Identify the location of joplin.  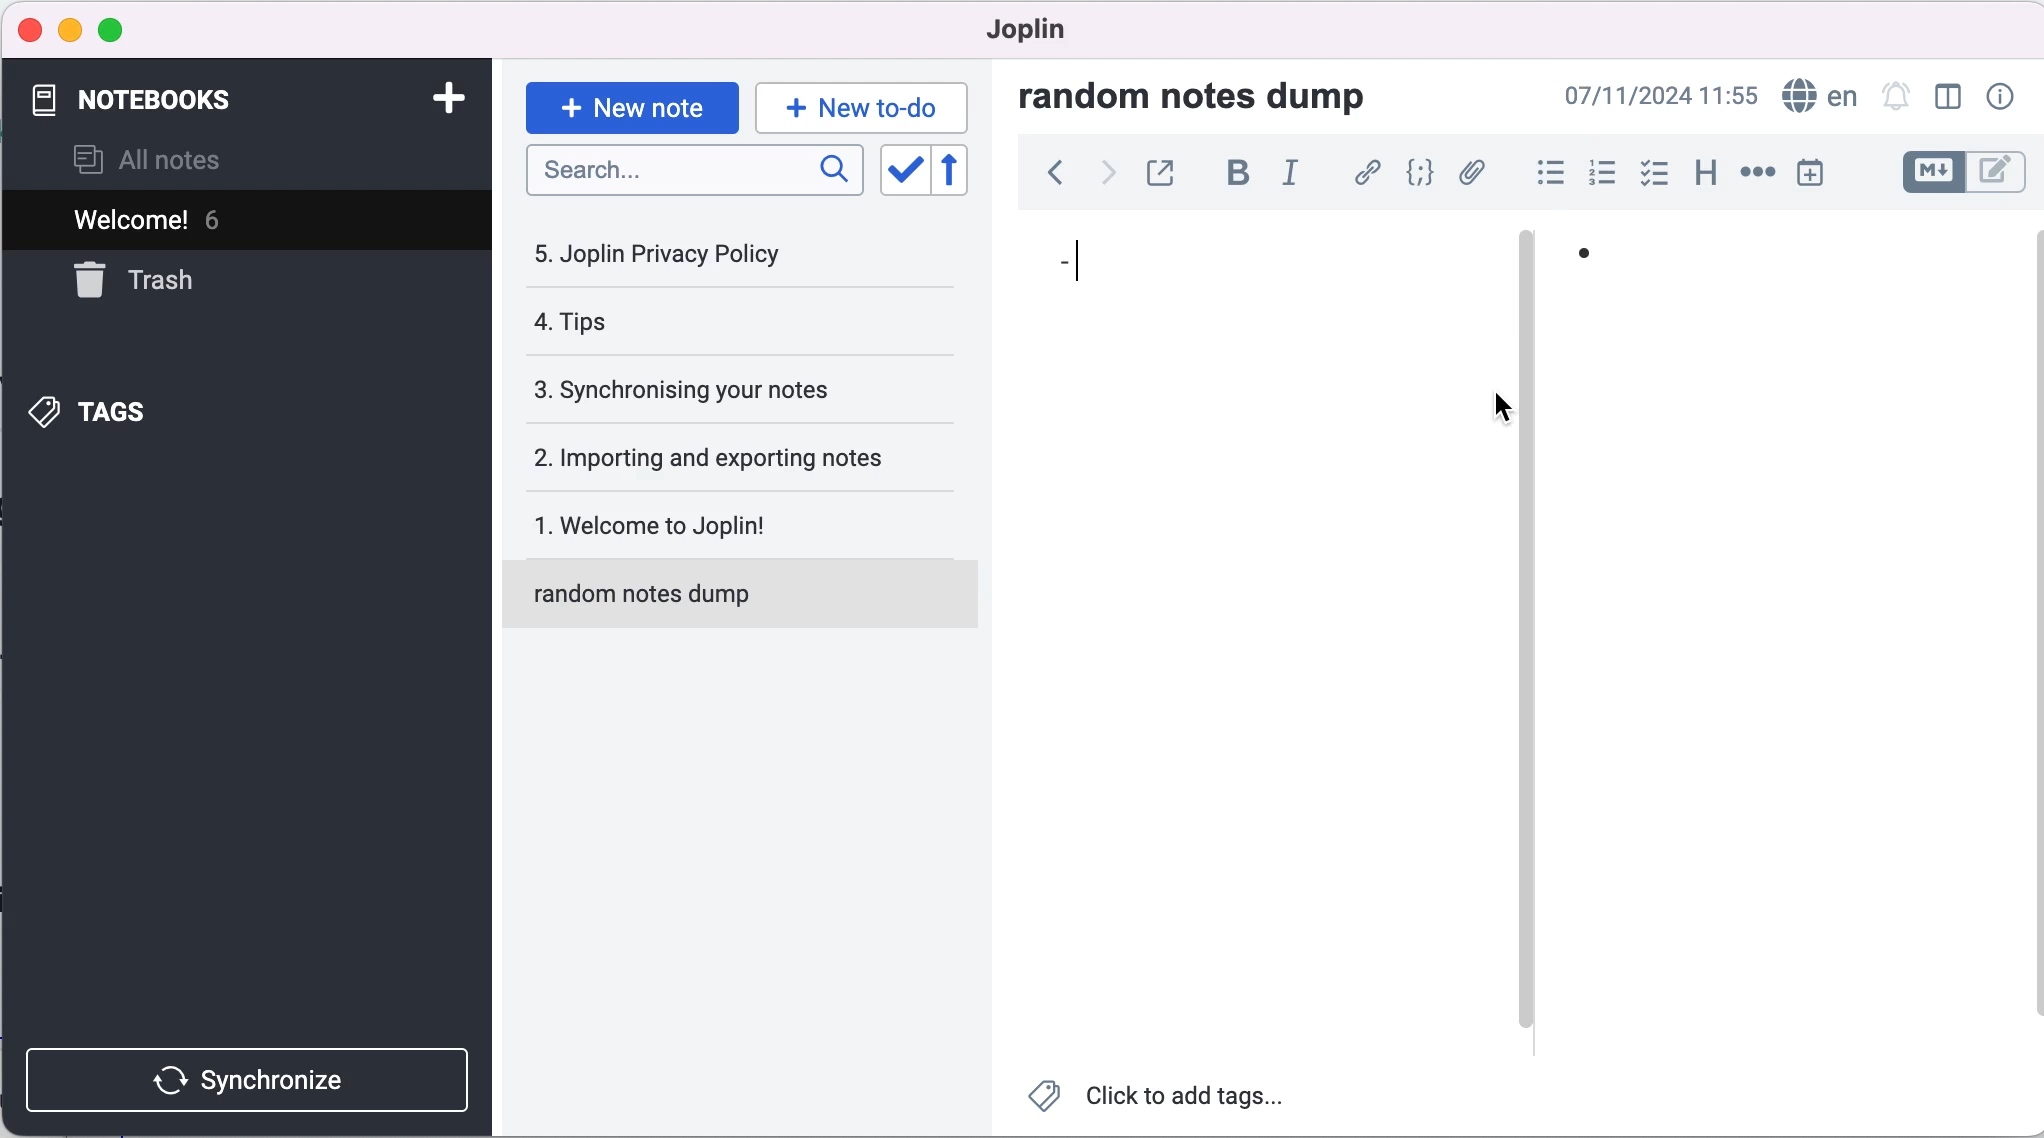
(1035, 35).